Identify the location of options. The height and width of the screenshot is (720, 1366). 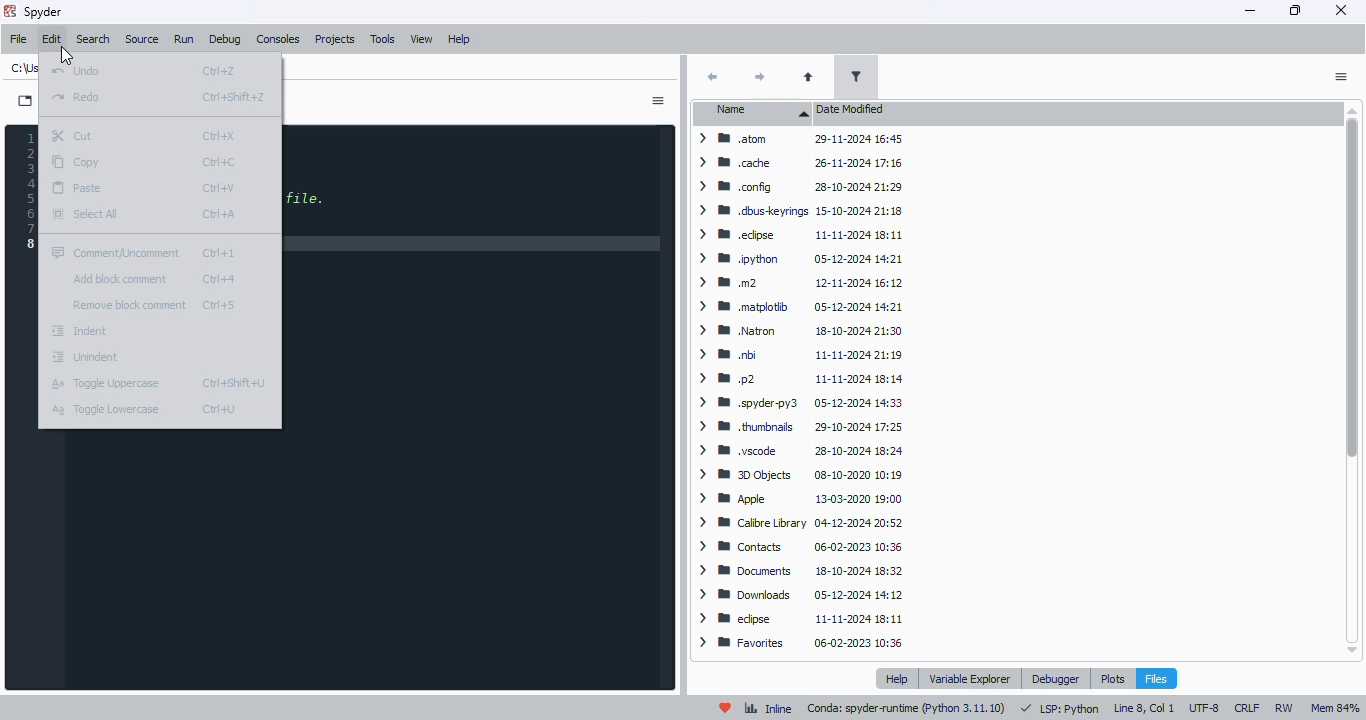
(1341, 77).